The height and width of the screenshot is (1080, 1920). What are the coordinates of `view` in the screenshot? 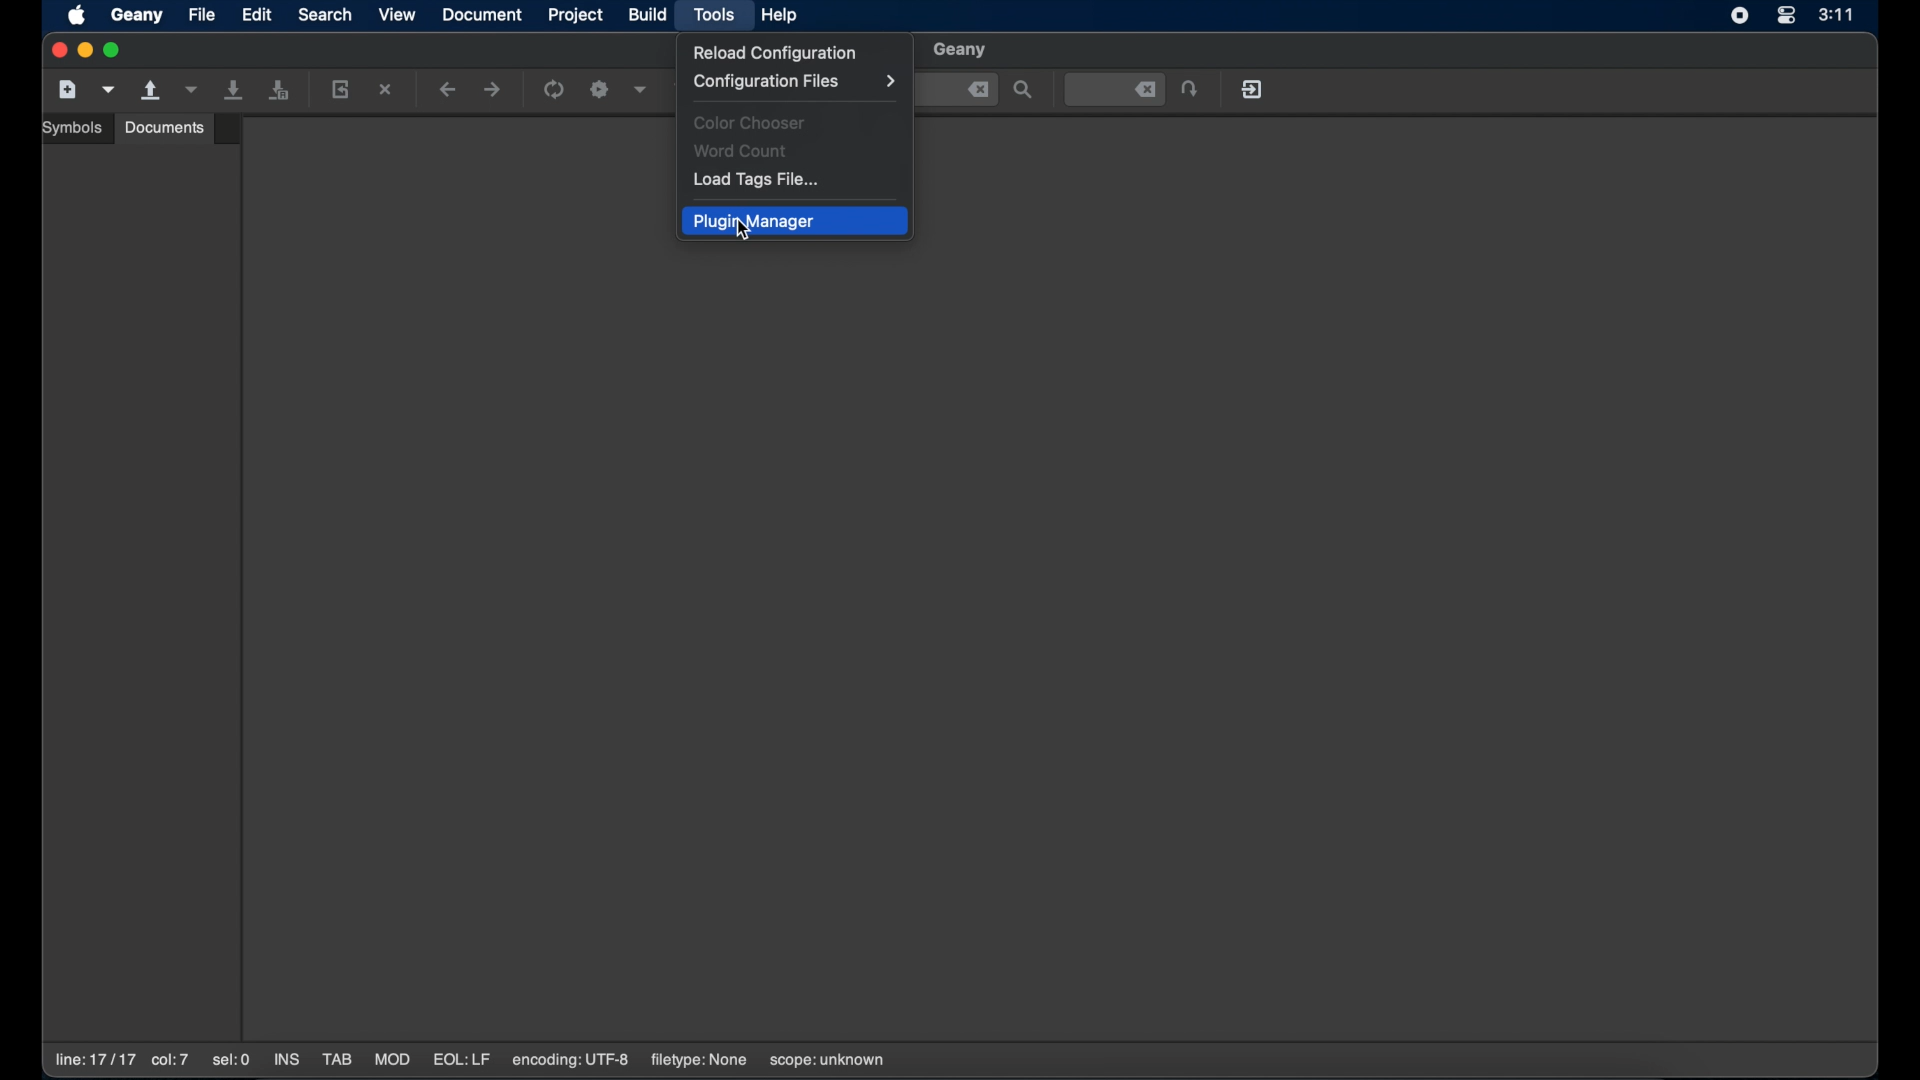 It's located at (398, 14).